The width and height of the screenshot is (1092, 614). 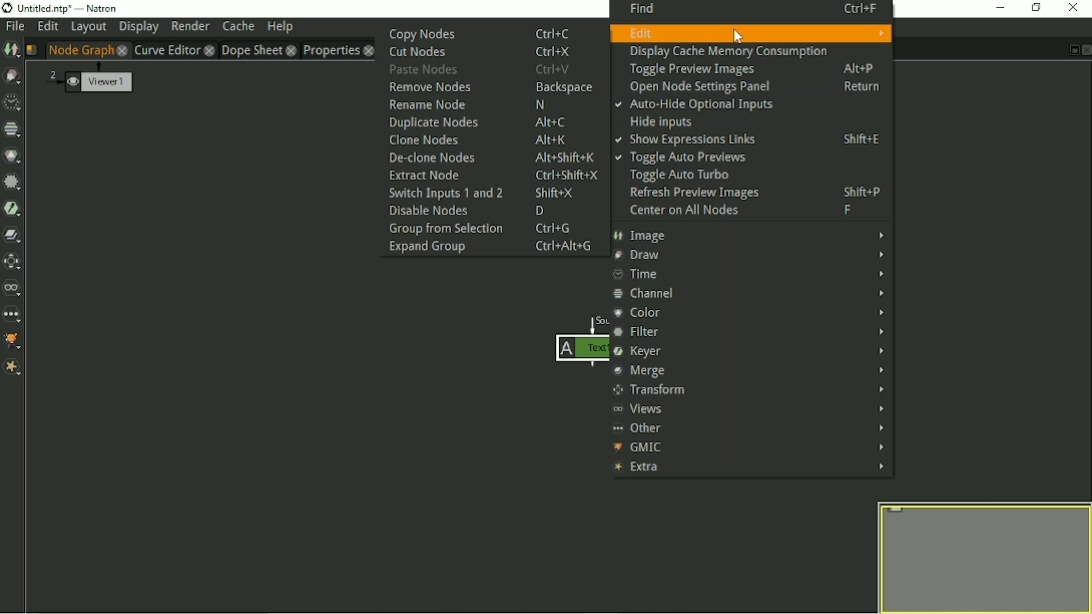 What do you see at coordinates (14, 262) in the screenshot?
I see `Transform` at bounding box center [14, 262].